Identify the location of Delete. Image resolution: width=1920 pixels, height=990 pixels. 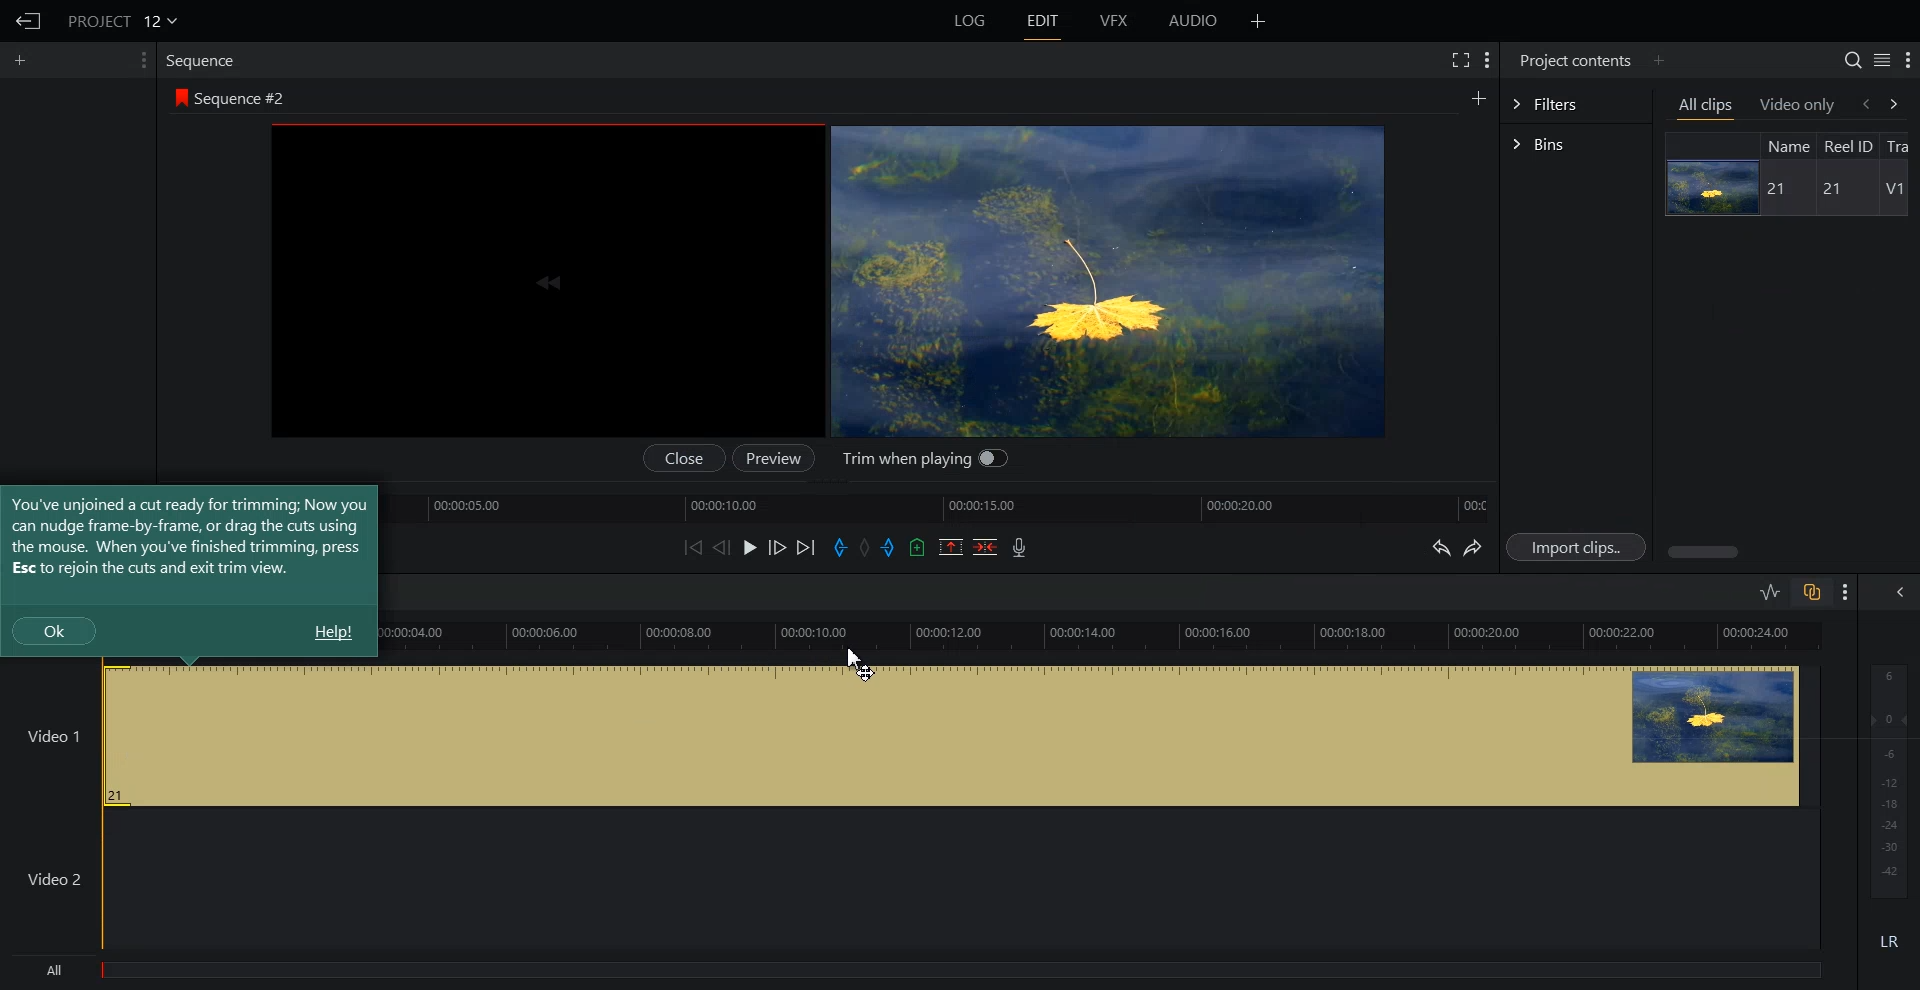
(985, 546).